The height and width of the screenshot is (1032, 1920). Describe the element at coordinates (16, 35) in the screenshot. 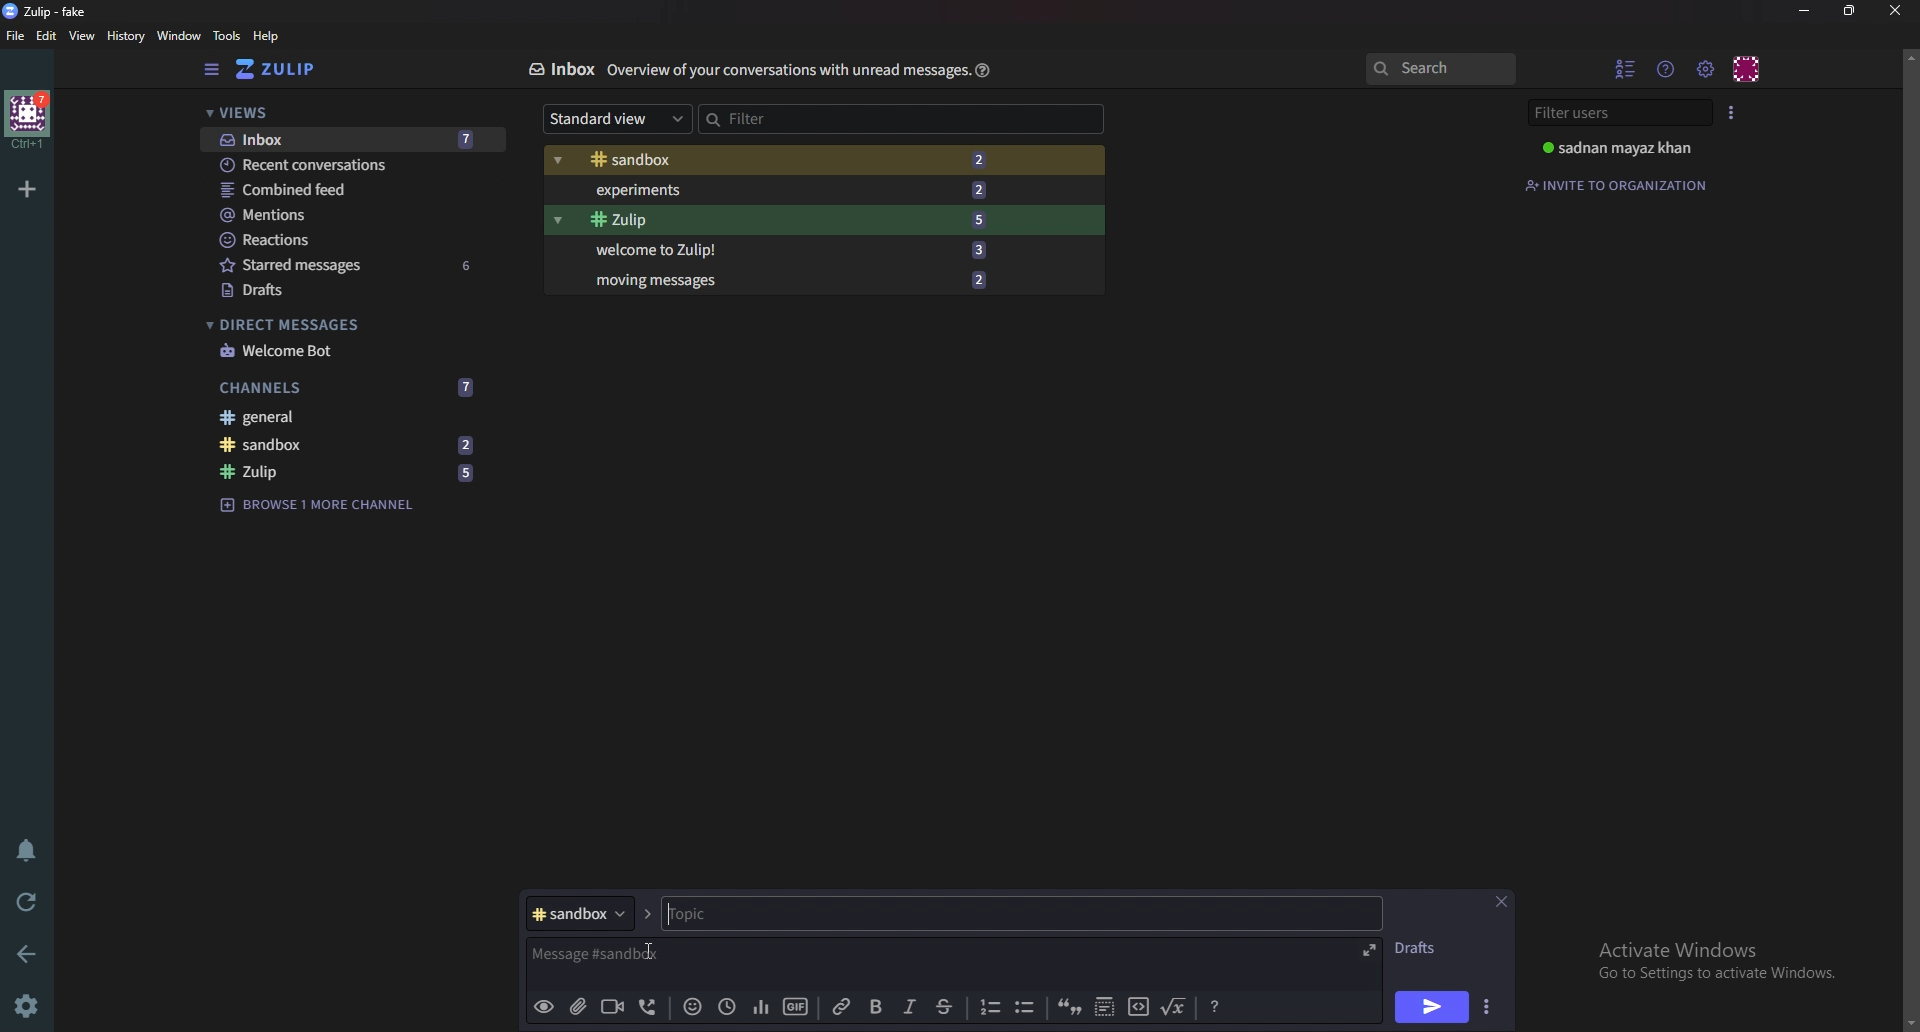

I see `File` at that location.